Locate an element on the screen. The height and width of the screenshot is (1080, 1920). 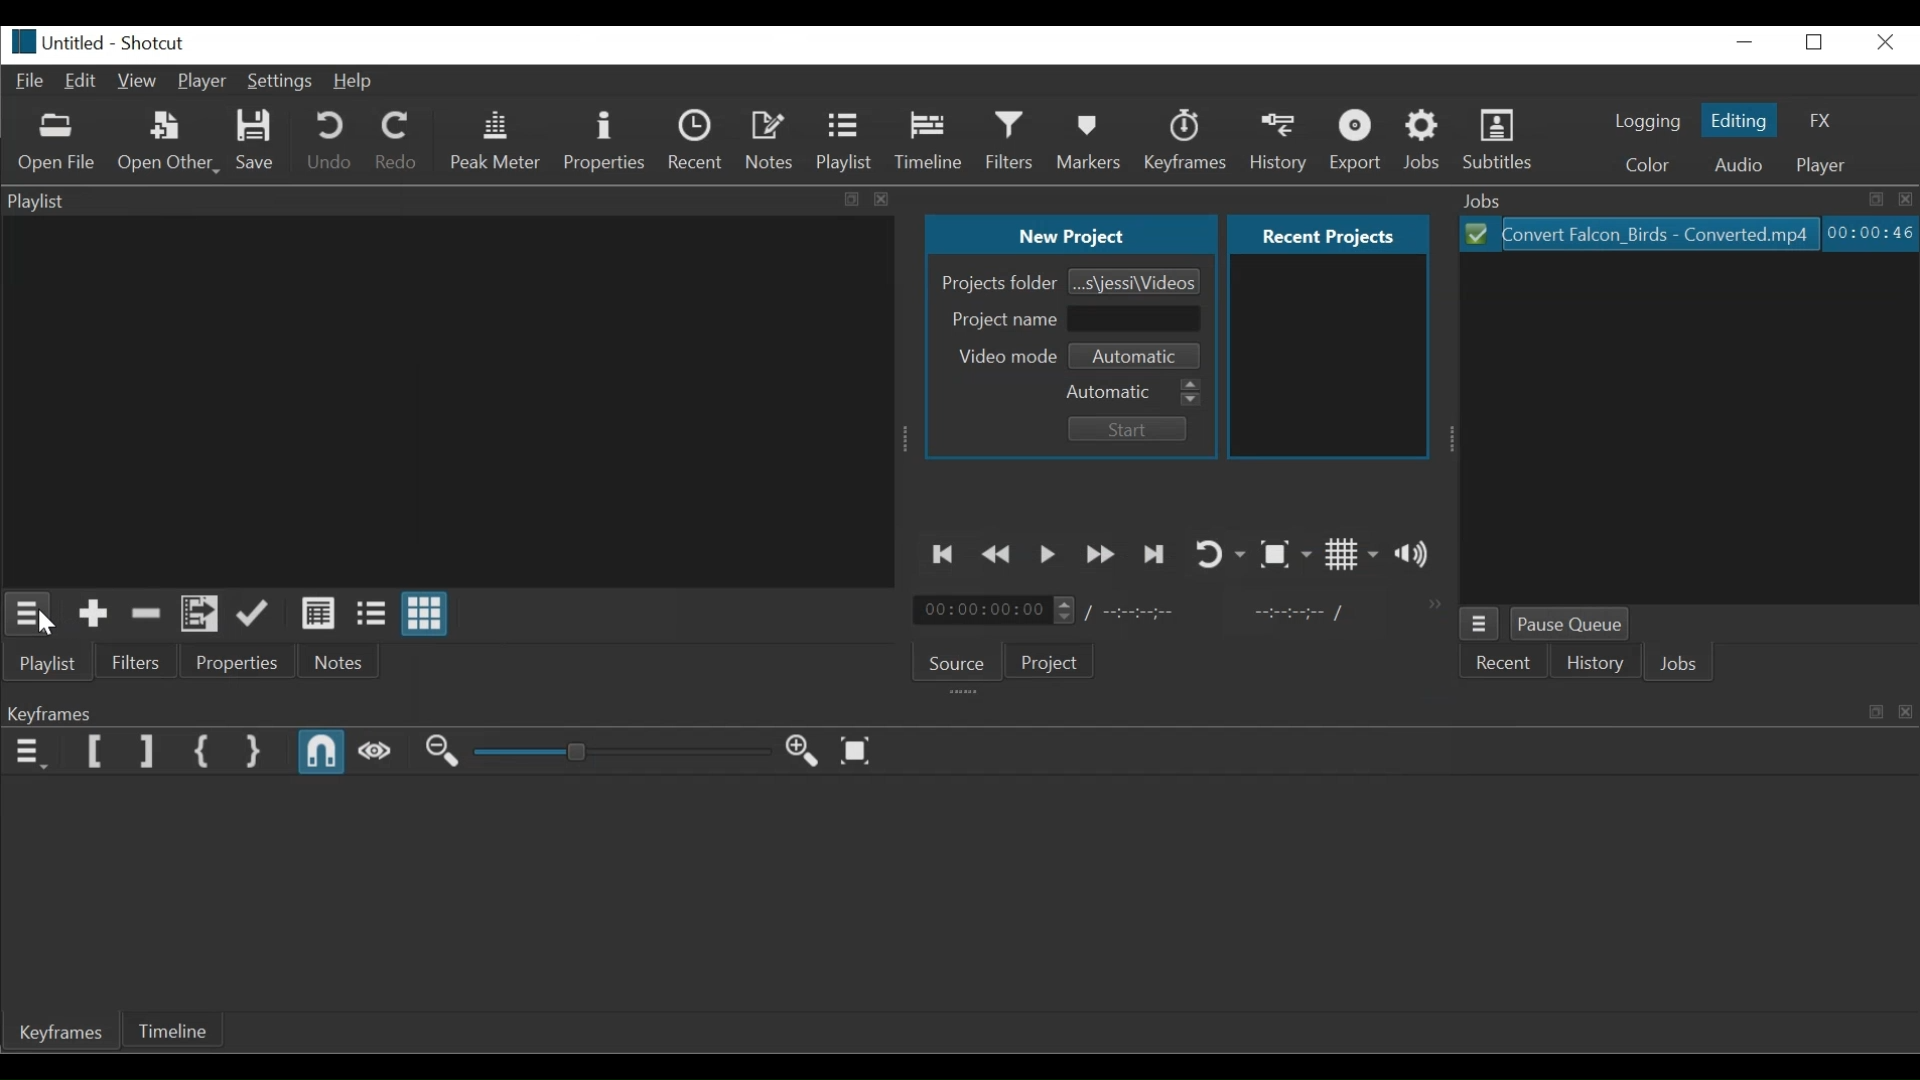
Settings is located at coordinates (280, 80).